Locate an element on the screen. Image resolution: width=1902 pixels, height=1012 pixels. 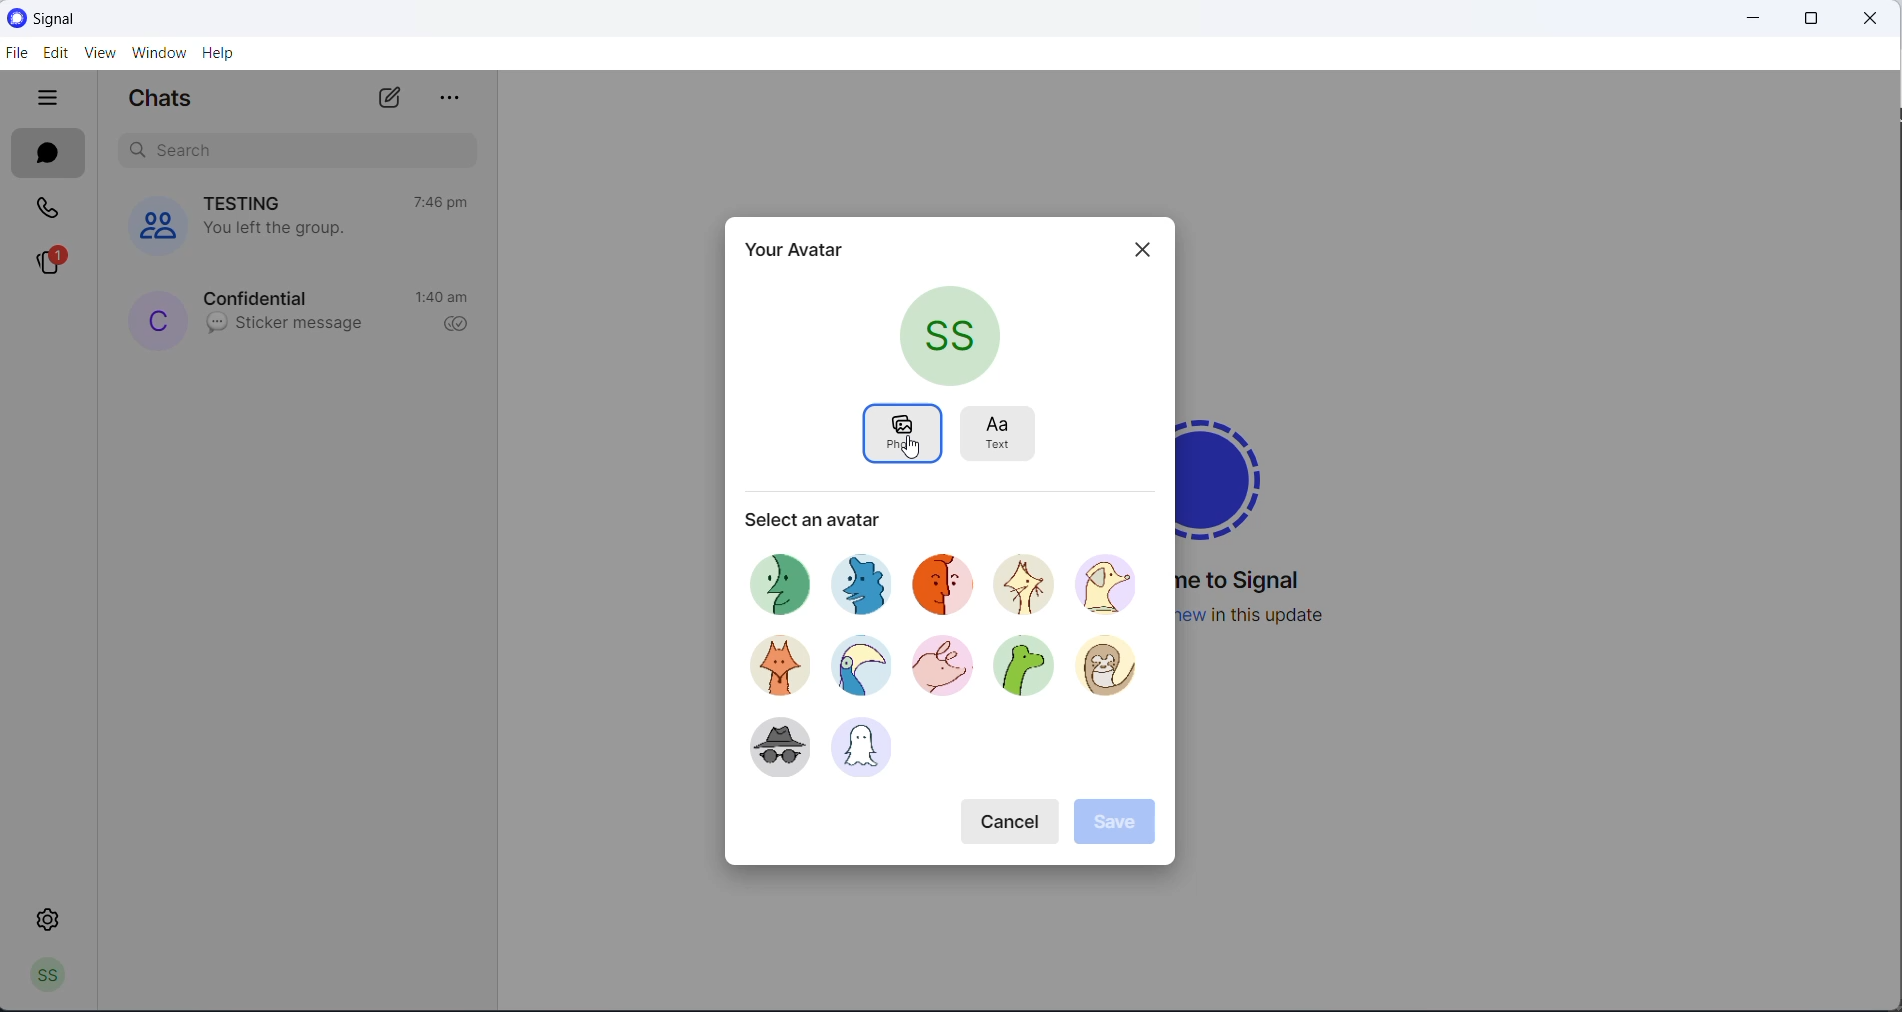
last active time is located at coordinates (445, 299).